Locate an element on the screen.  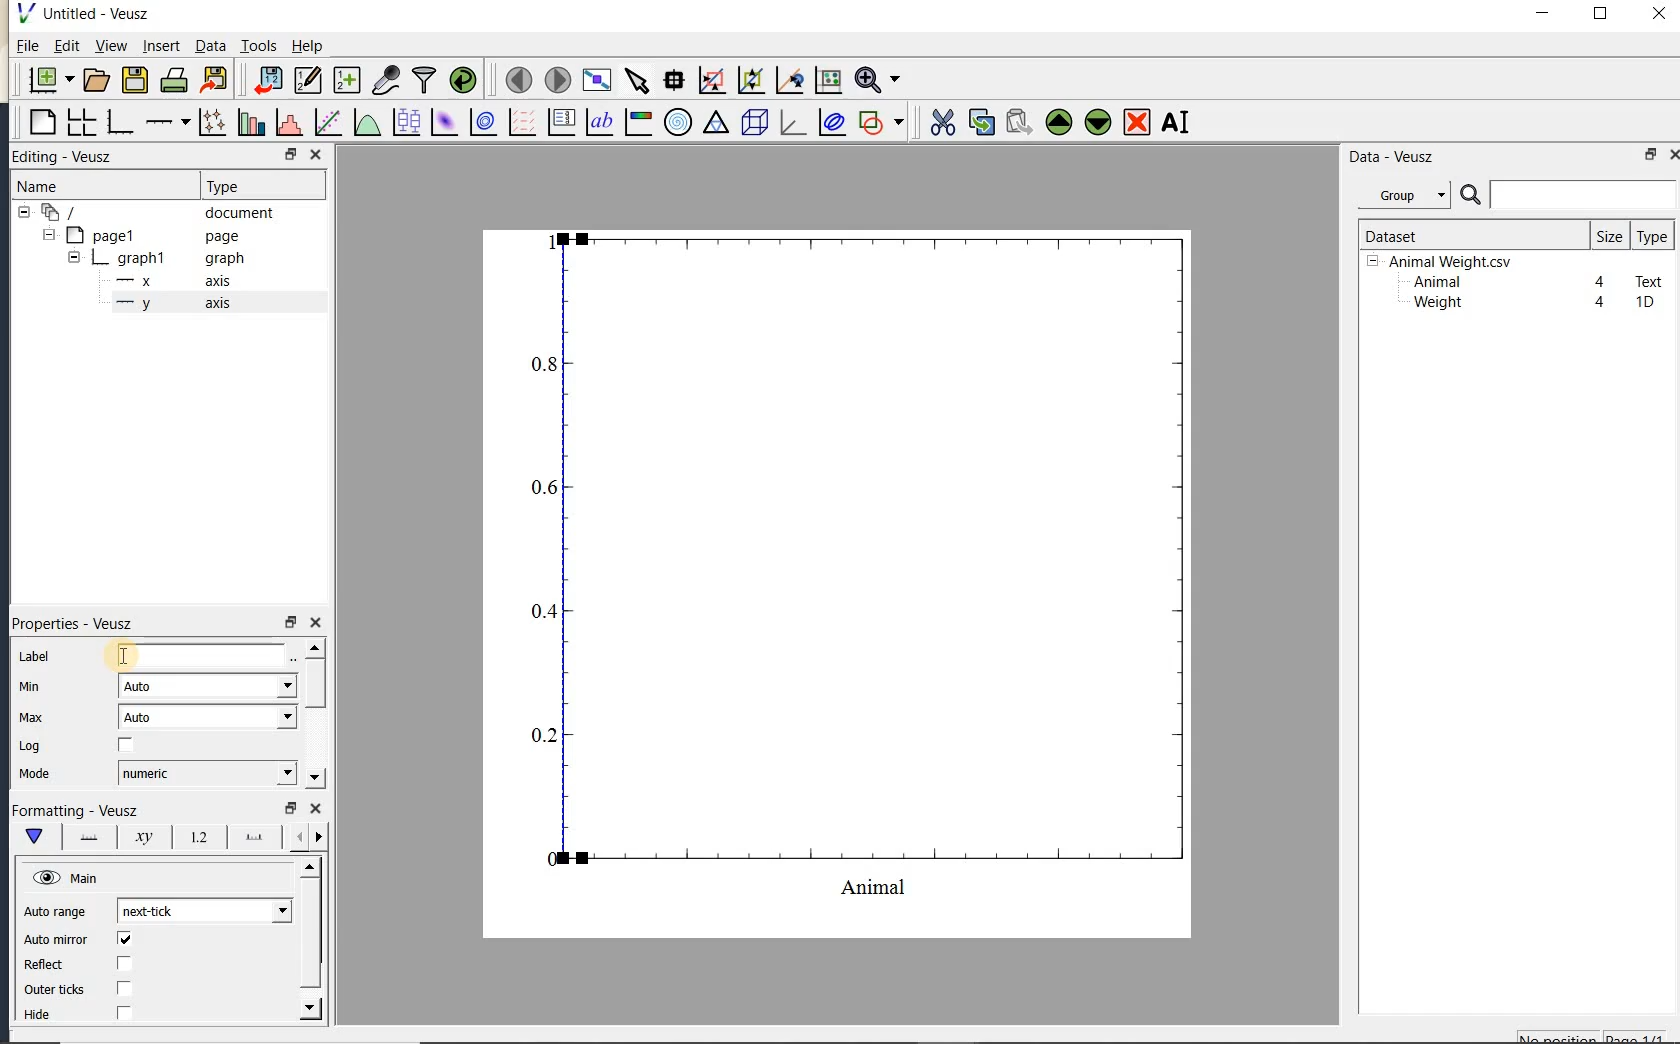
cut the selected widget is located at coordinates (941, 123).